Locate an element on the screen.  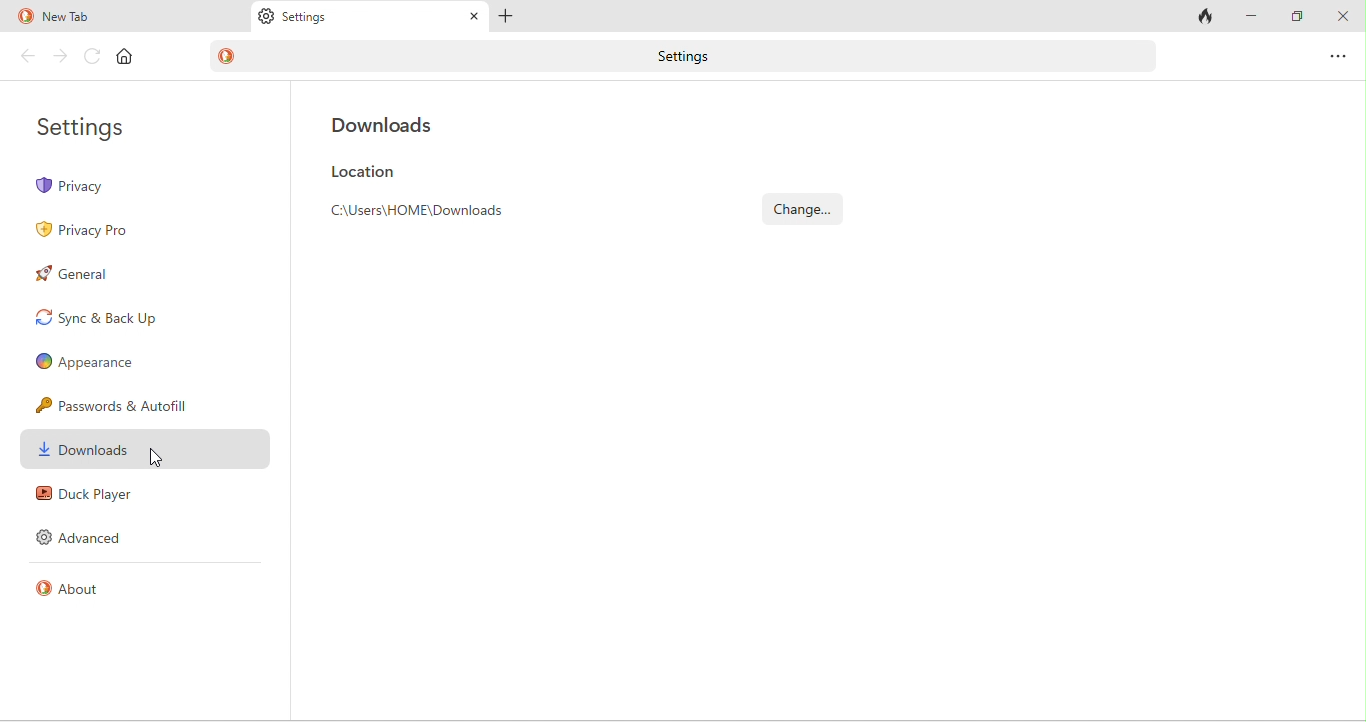
passwords and autofill is located at coordinates (127, 408).